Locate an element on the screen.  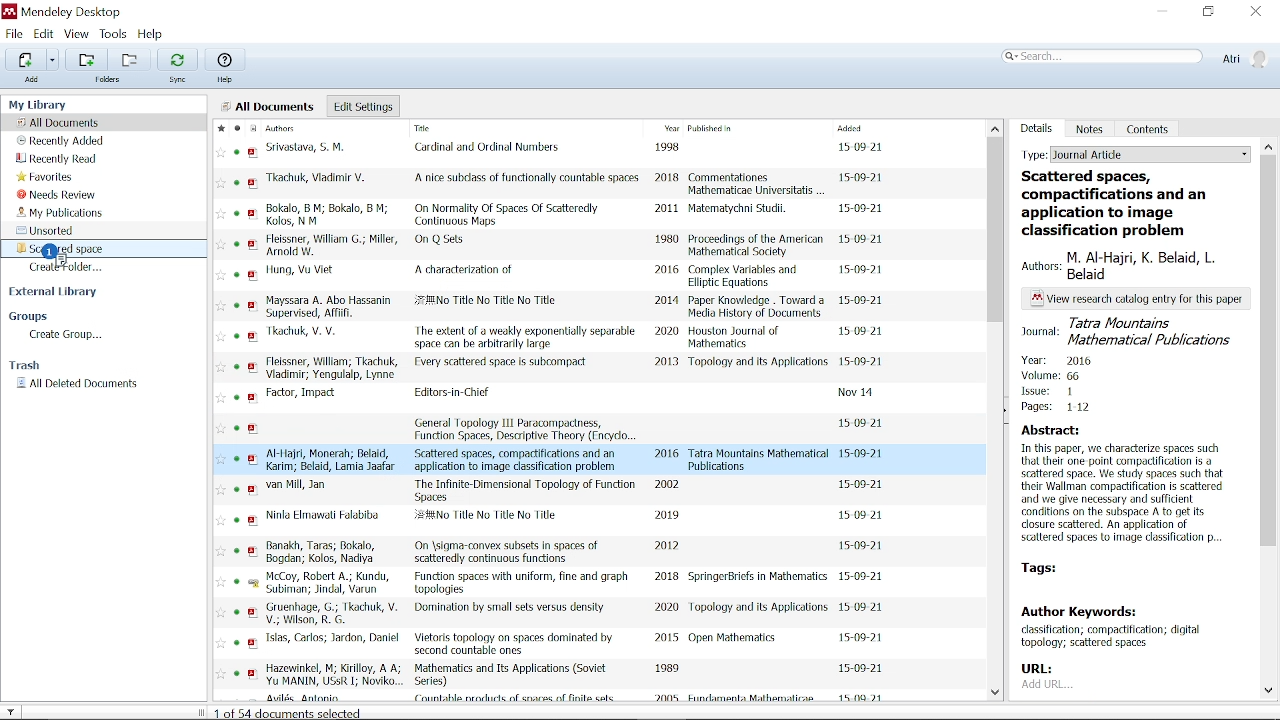
Add files options is located at coordinates (53, 60).